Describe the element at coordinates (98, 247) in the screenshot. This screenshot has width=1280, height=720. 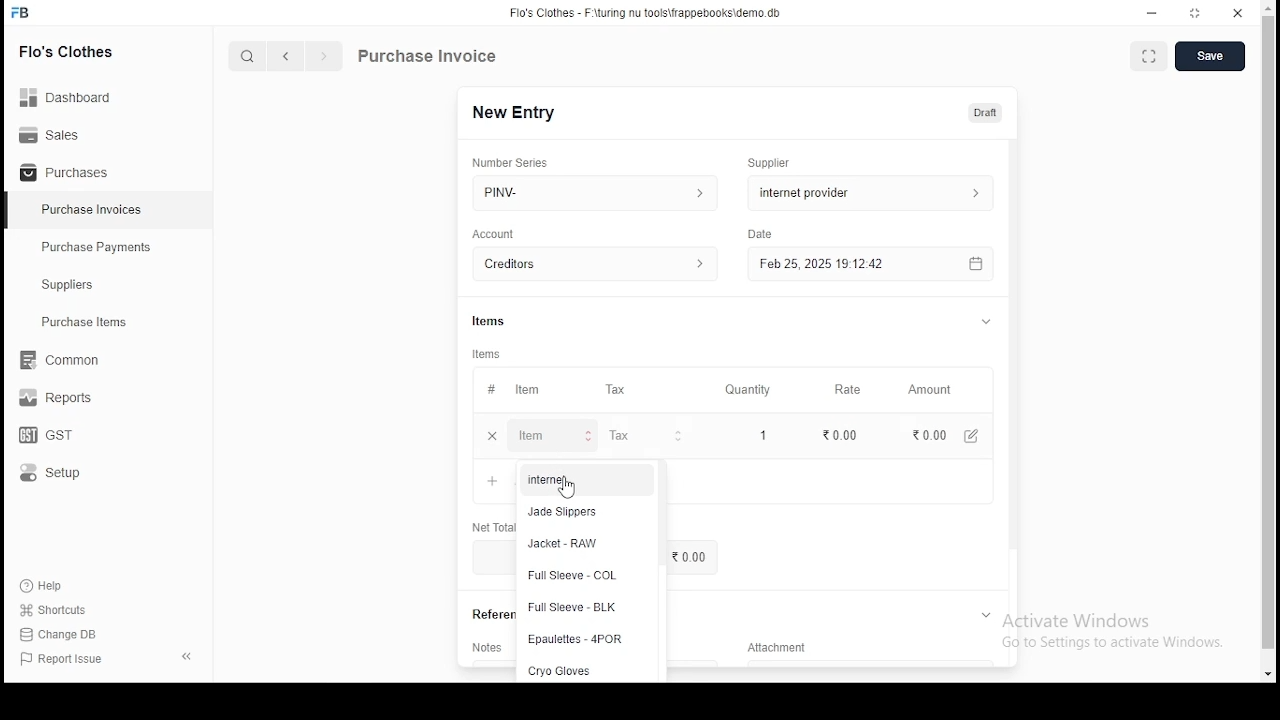
I see `‘Purchase Payments` at that location.